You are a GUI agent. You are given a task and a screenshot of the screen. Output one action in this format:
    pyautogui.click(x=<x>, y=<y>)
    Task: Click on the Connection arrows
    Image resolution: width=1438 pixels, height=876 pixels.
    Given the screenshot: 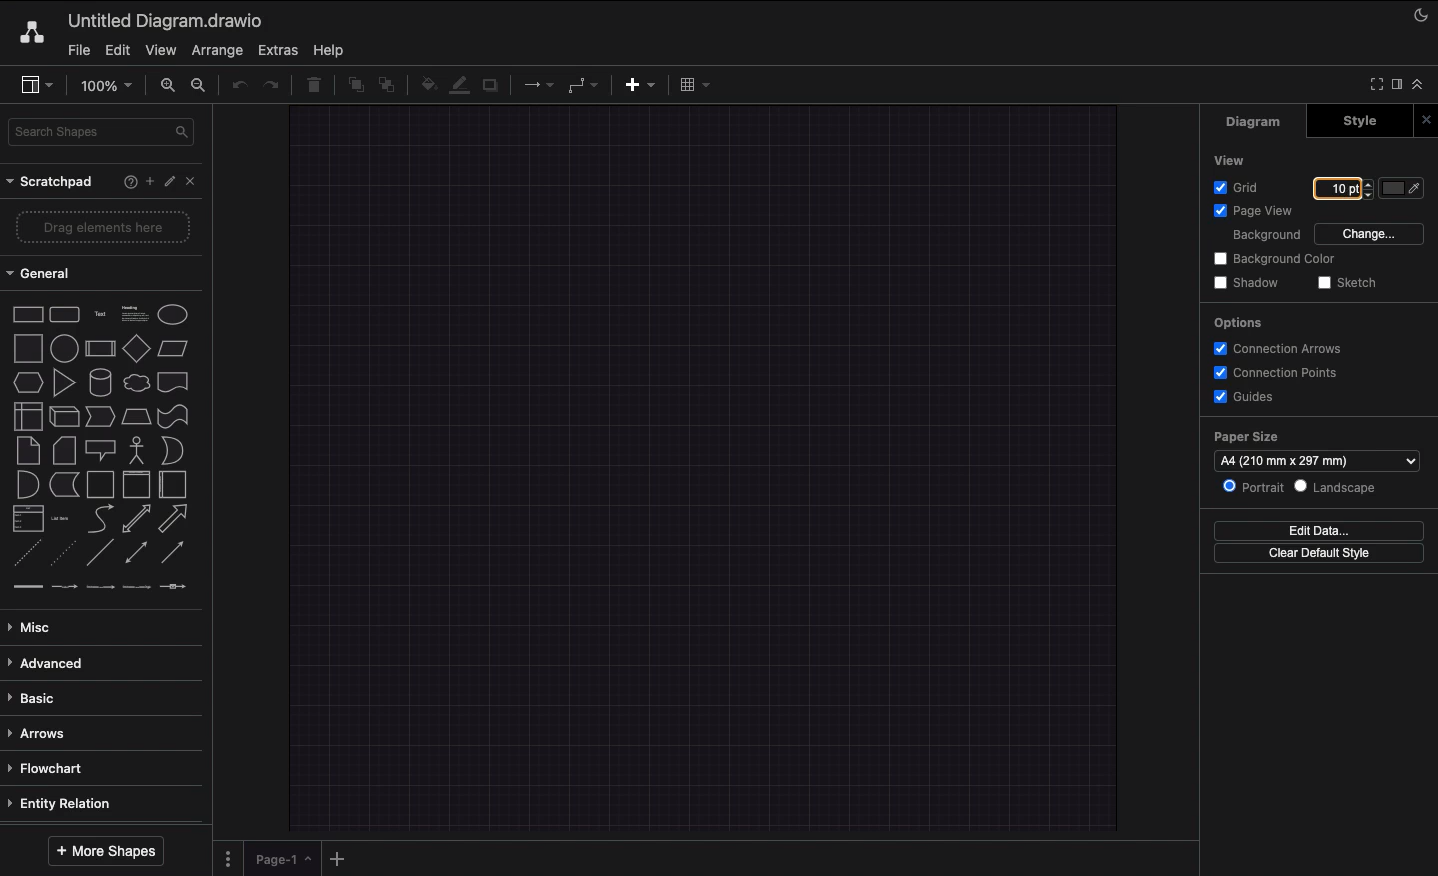 What is the action you would take?
    pyautogui.click(x=1285, y=350)
    